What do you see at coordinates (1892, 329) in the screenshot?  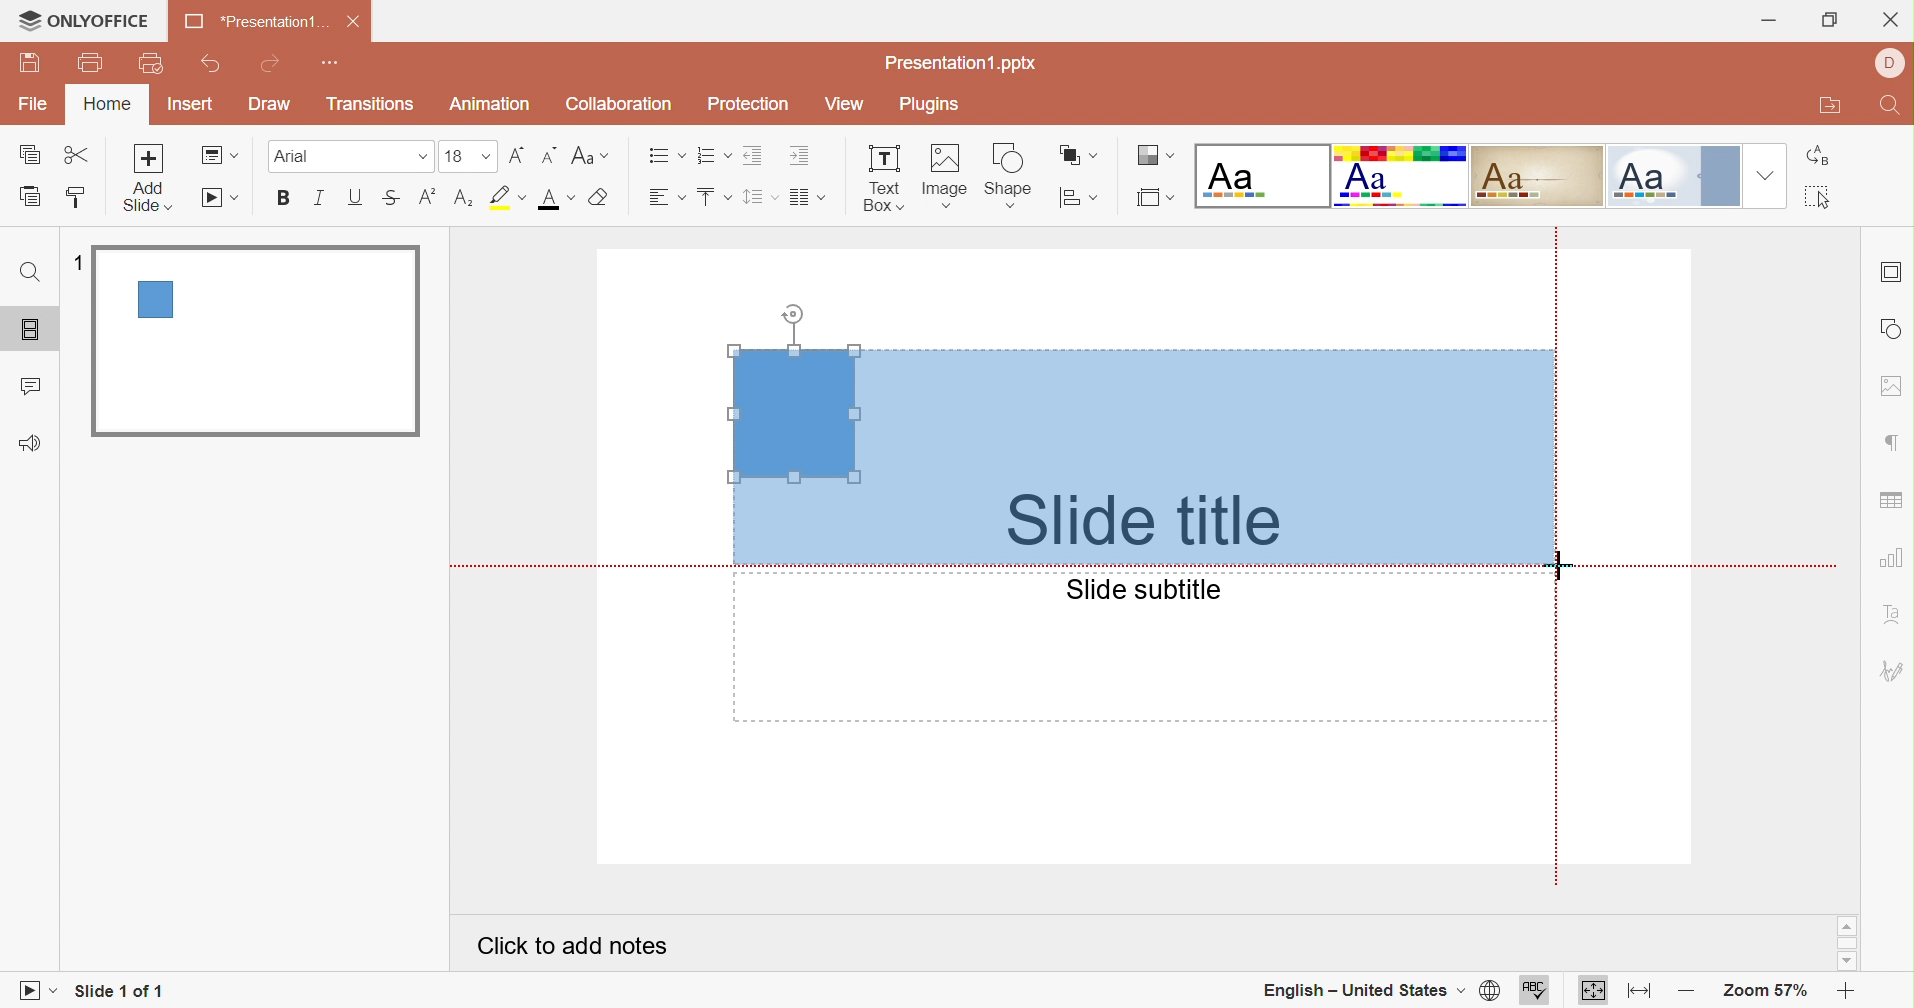 I see `Shape settings` at bounding box center [1892, 329].